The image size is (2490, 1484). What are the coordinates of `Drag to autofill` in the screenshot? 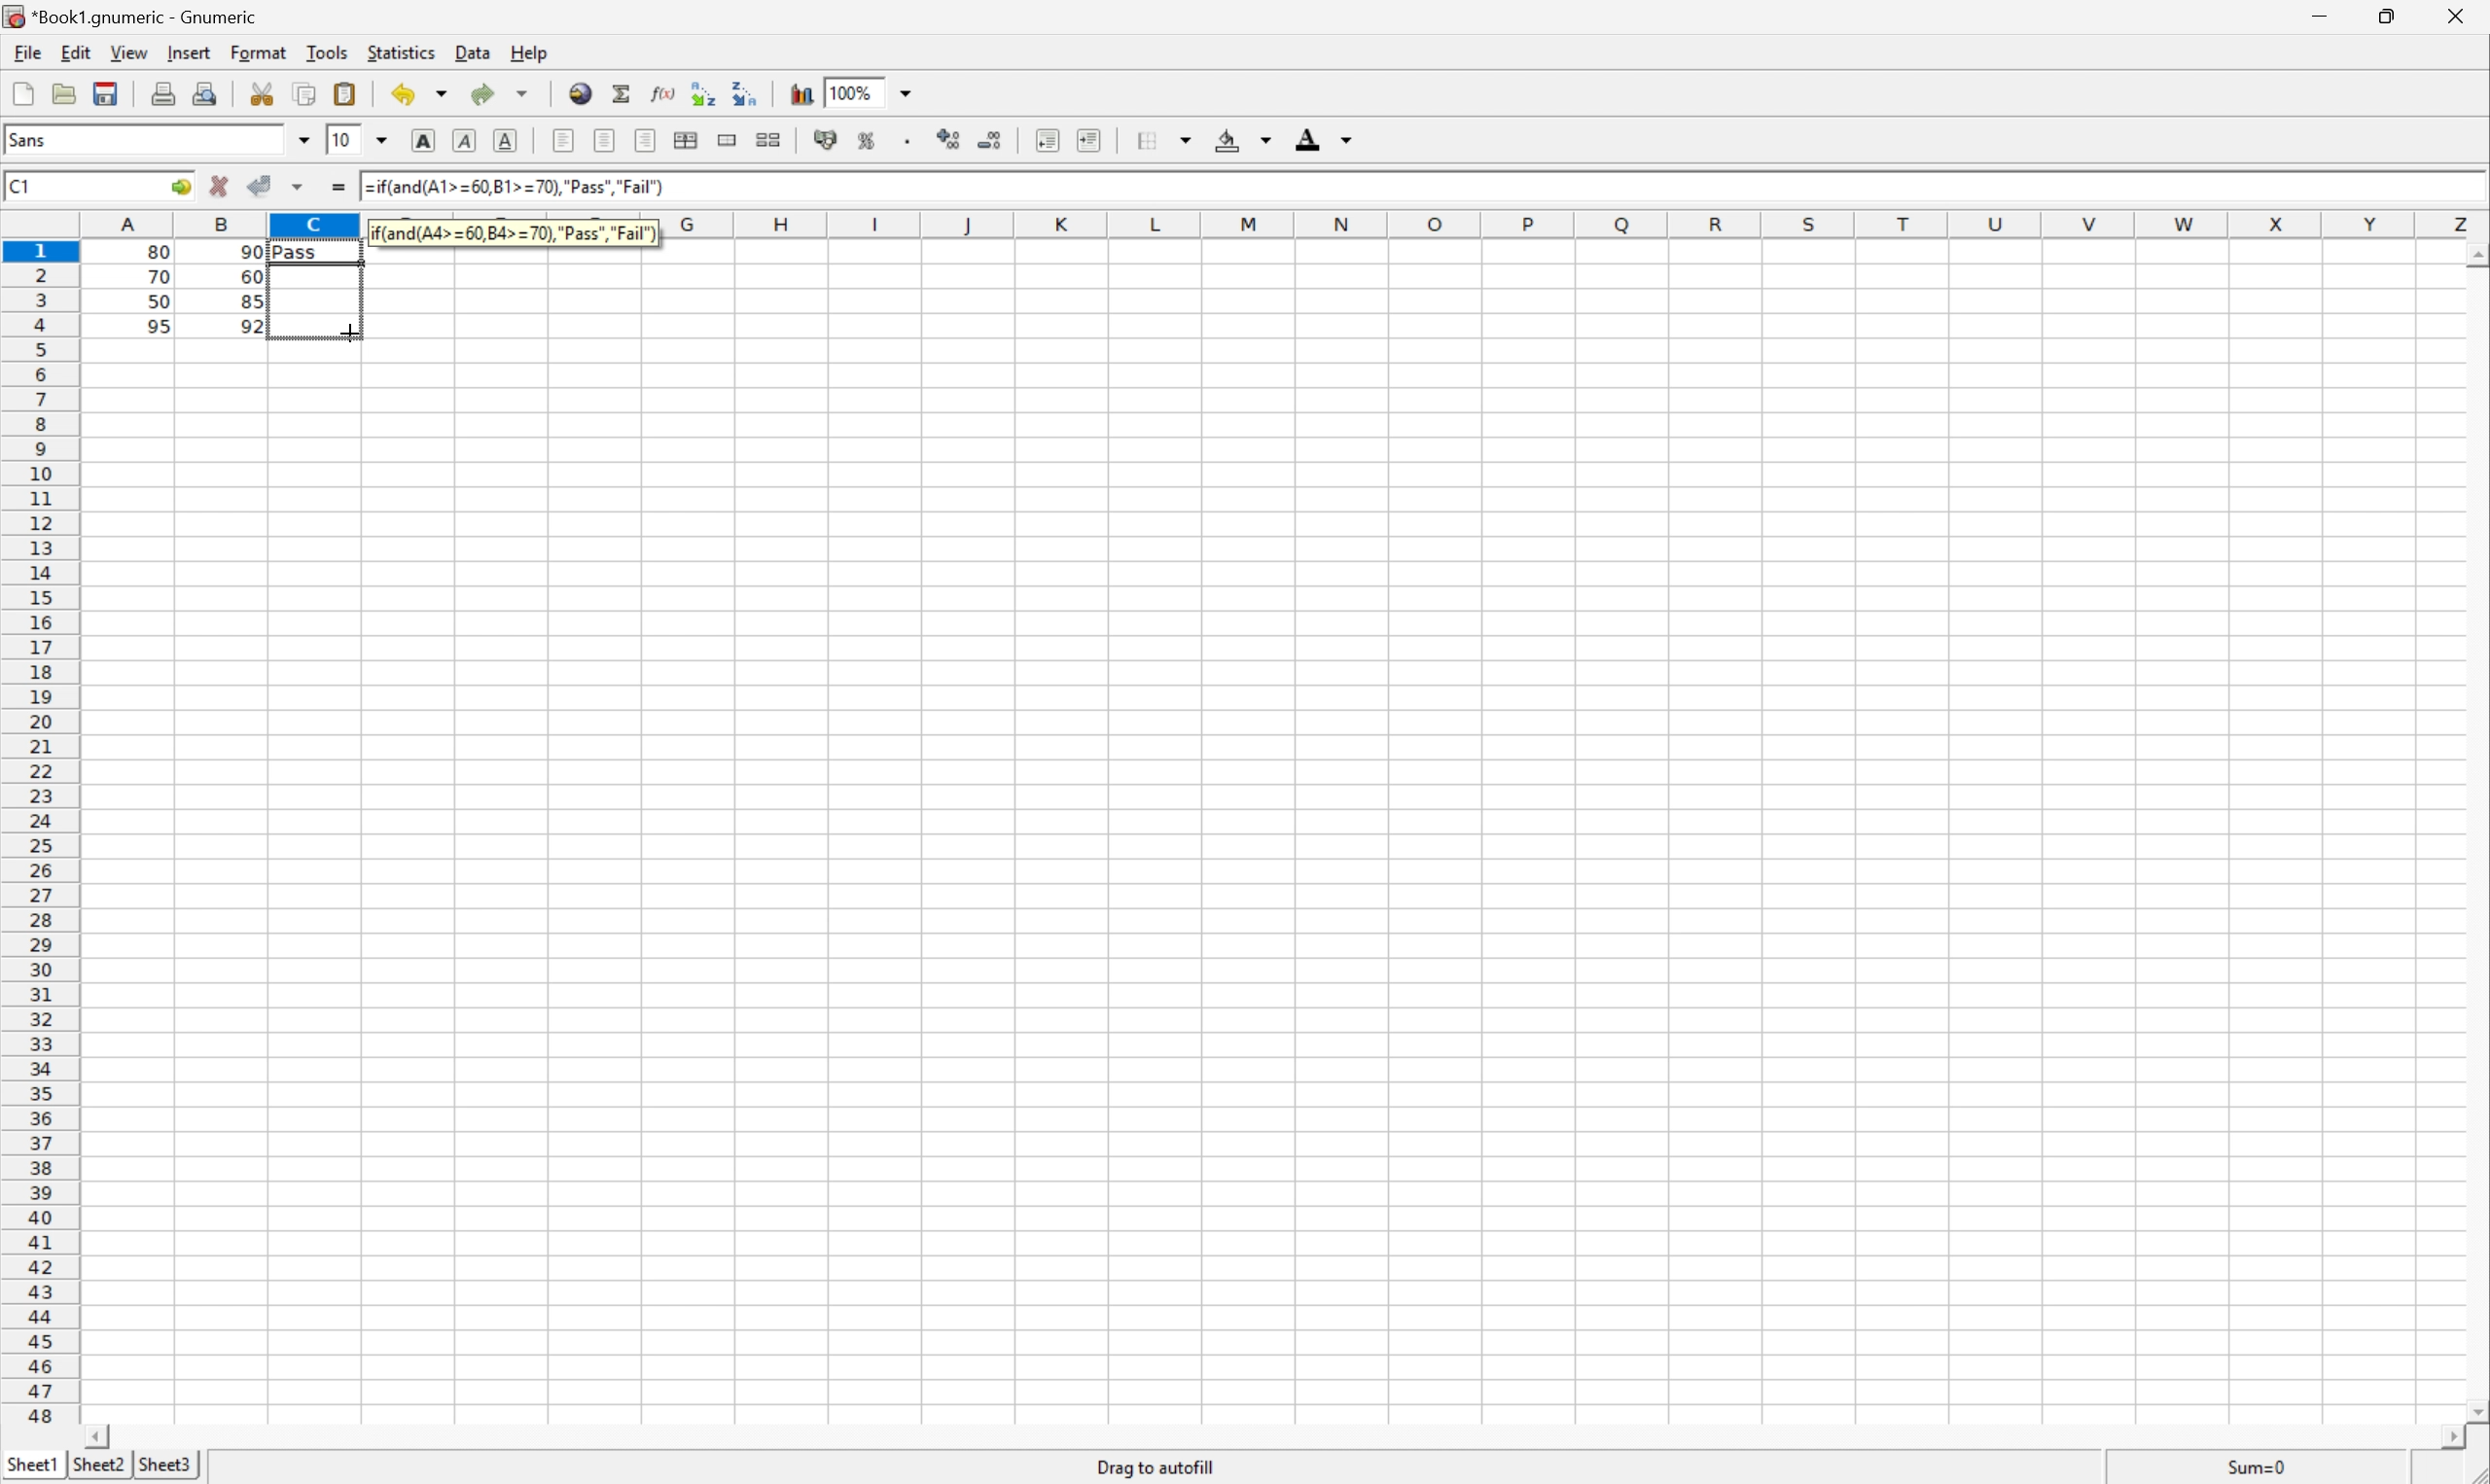 It's located at (1157, 1462).